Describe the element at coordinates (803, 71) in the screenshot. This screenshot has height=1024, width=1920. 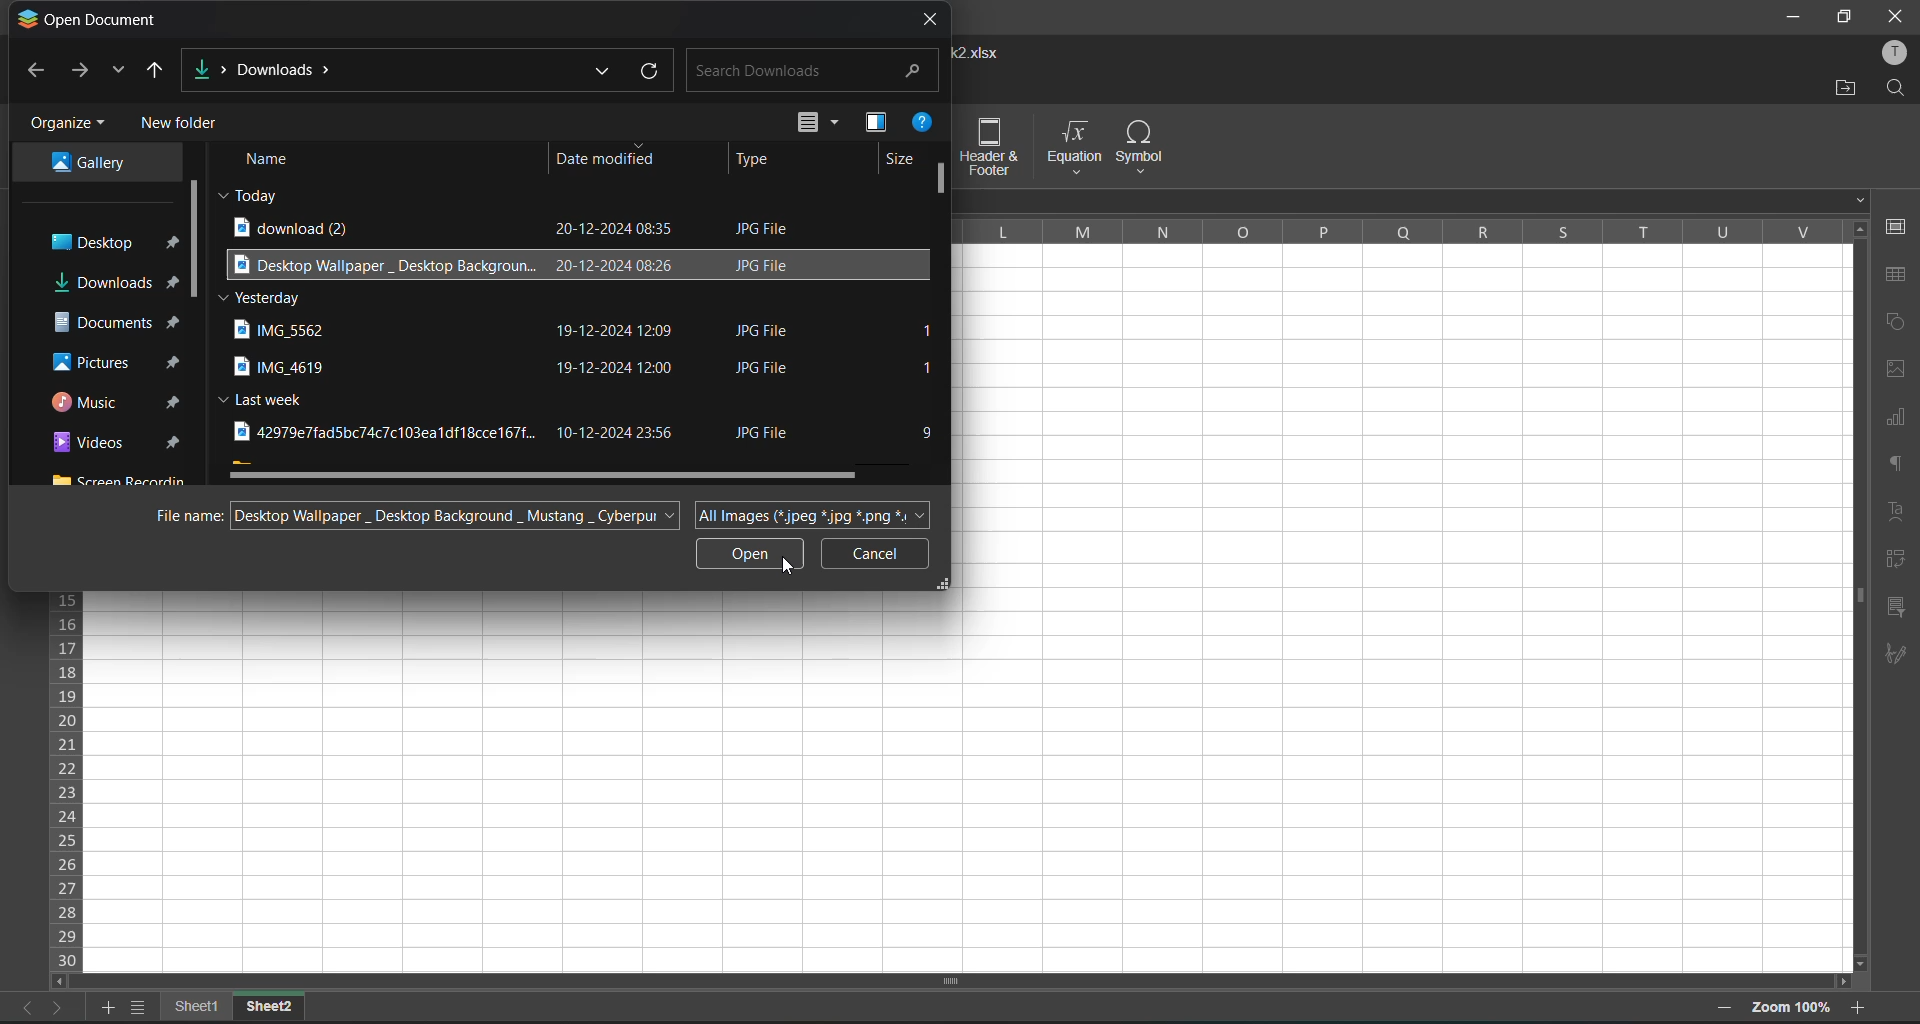
I see `search` at that location.